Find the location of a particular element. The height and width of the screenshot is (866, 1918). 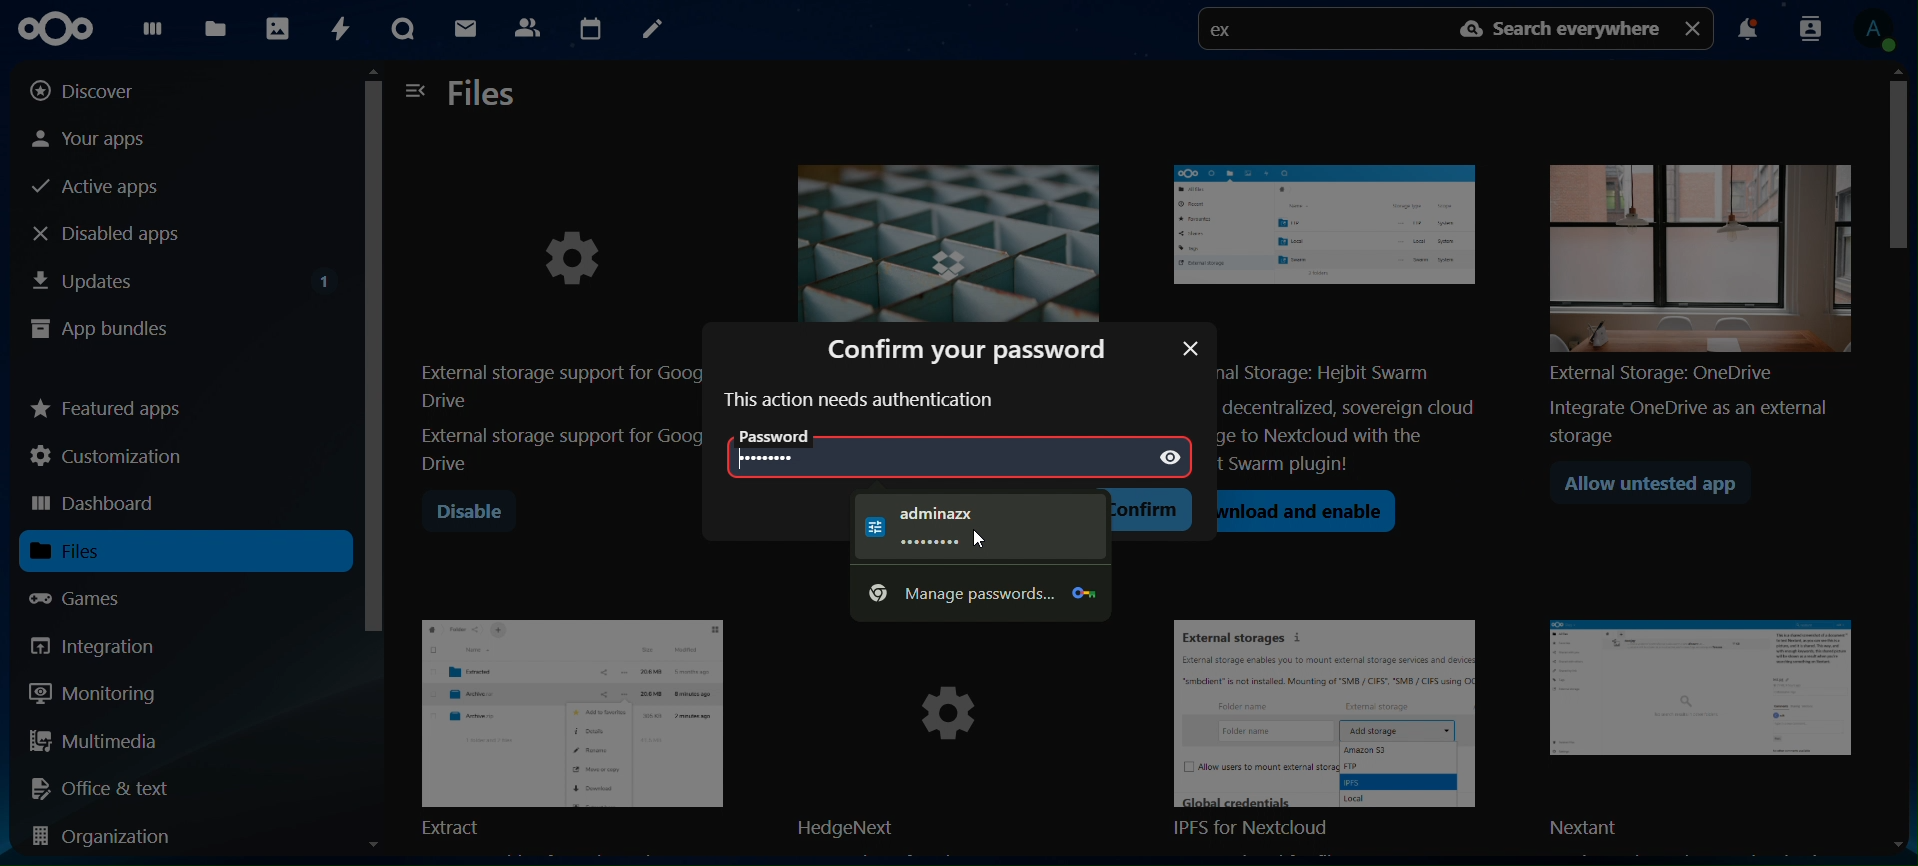

your apps is located at coordinates (109, 137).